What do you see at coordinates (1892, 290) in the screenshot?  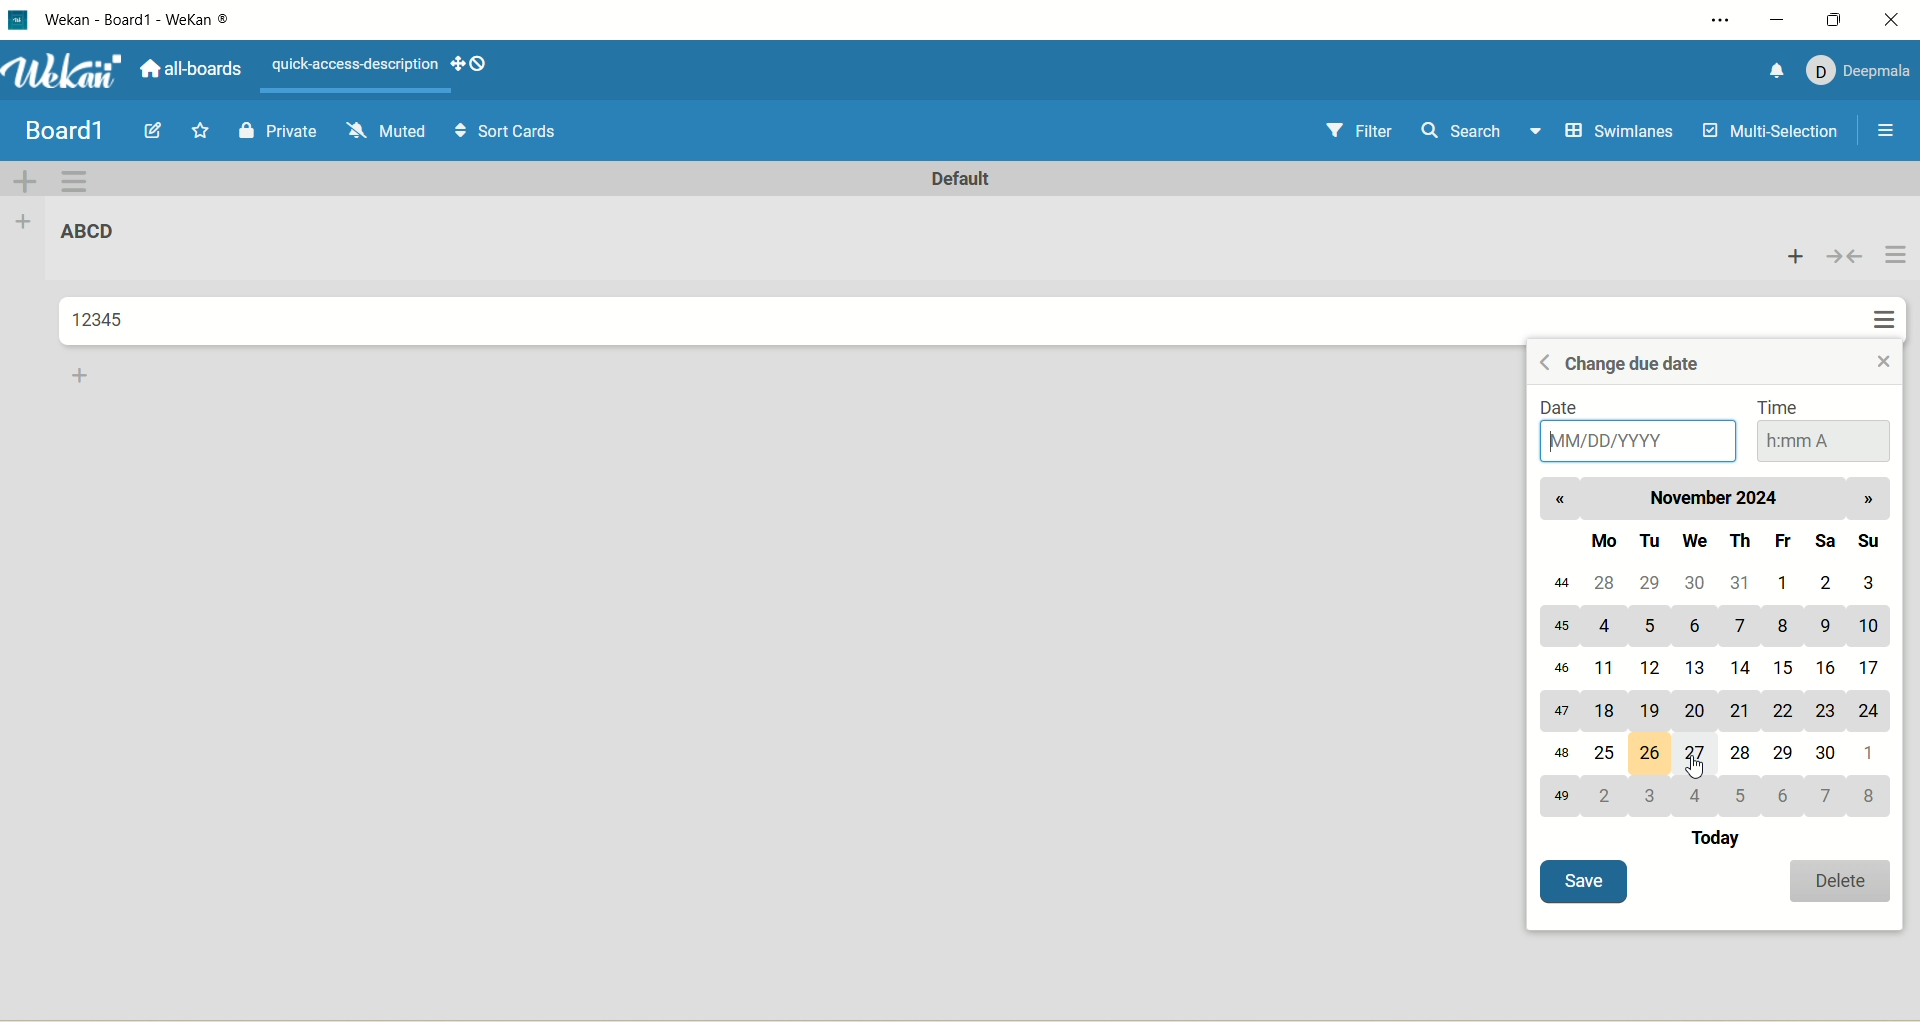 I see `actions` at bounding box center [1892, 290].